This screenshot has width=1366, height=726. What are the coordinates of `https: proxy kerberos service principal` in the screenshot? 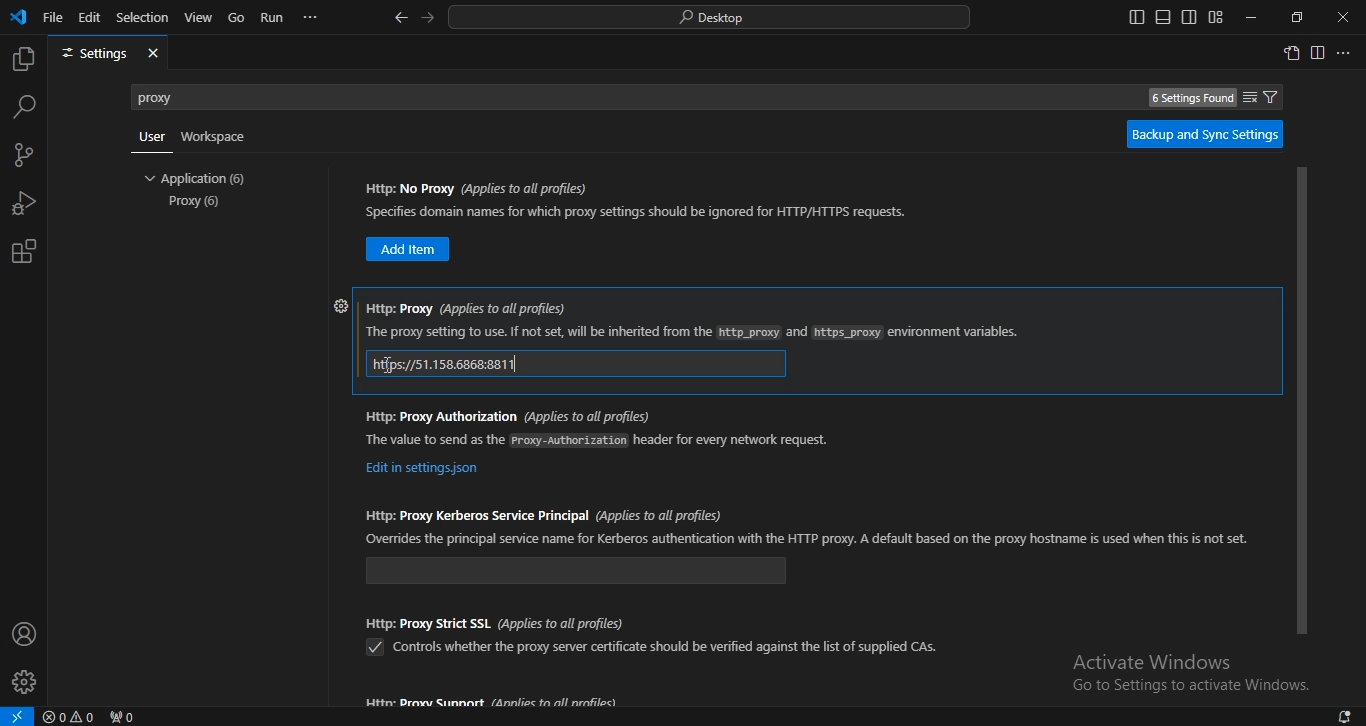 It's located at (543, 512).